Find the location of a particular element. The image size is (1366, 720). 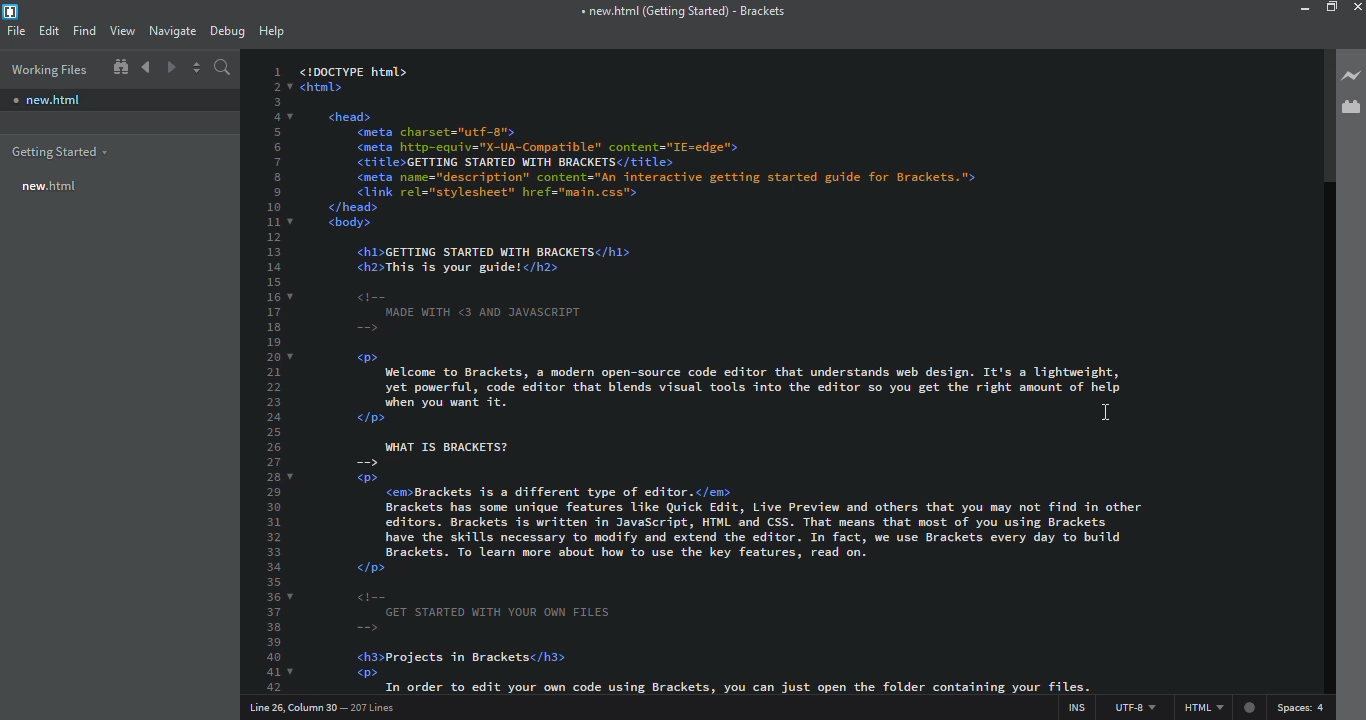

split editor is located at coordinates (197, 68).